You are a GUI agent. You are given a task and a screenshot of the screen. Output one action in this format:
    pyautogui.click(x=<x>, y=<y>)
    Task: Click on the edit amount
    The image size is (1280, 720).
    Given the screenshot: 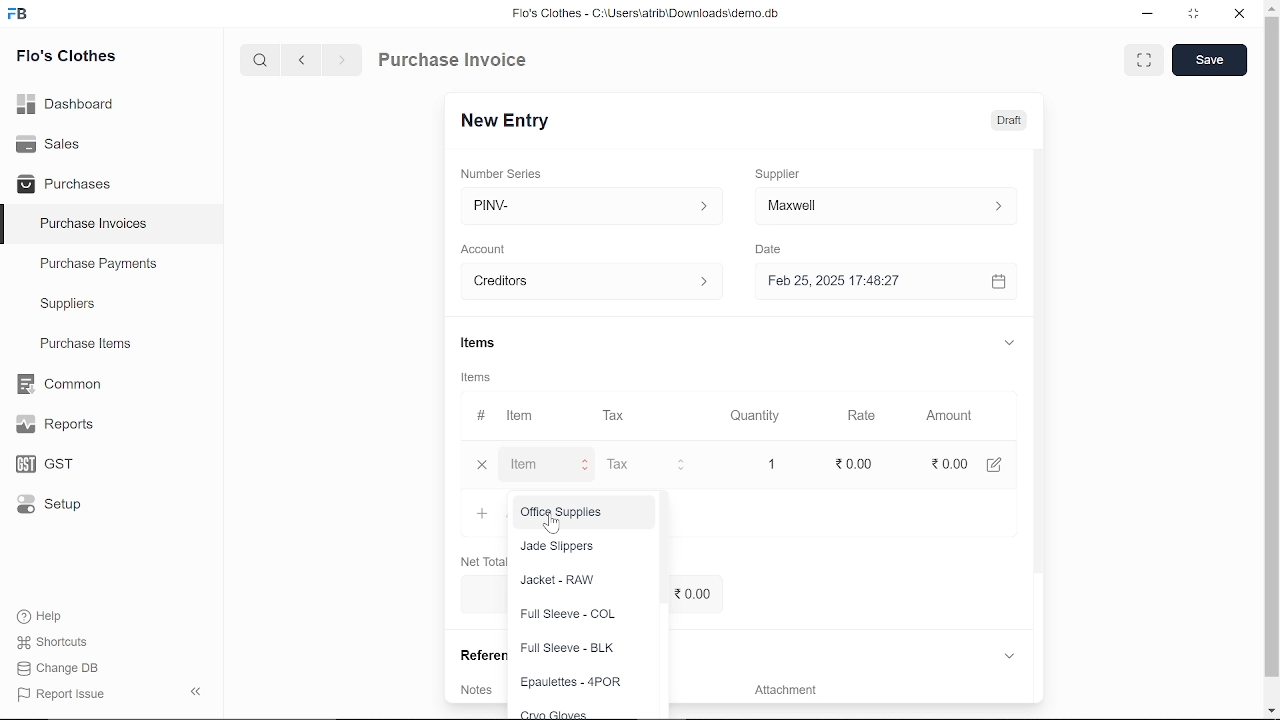 What is the action you would take?
    pyautogui.click(x=1009, y=464)
    